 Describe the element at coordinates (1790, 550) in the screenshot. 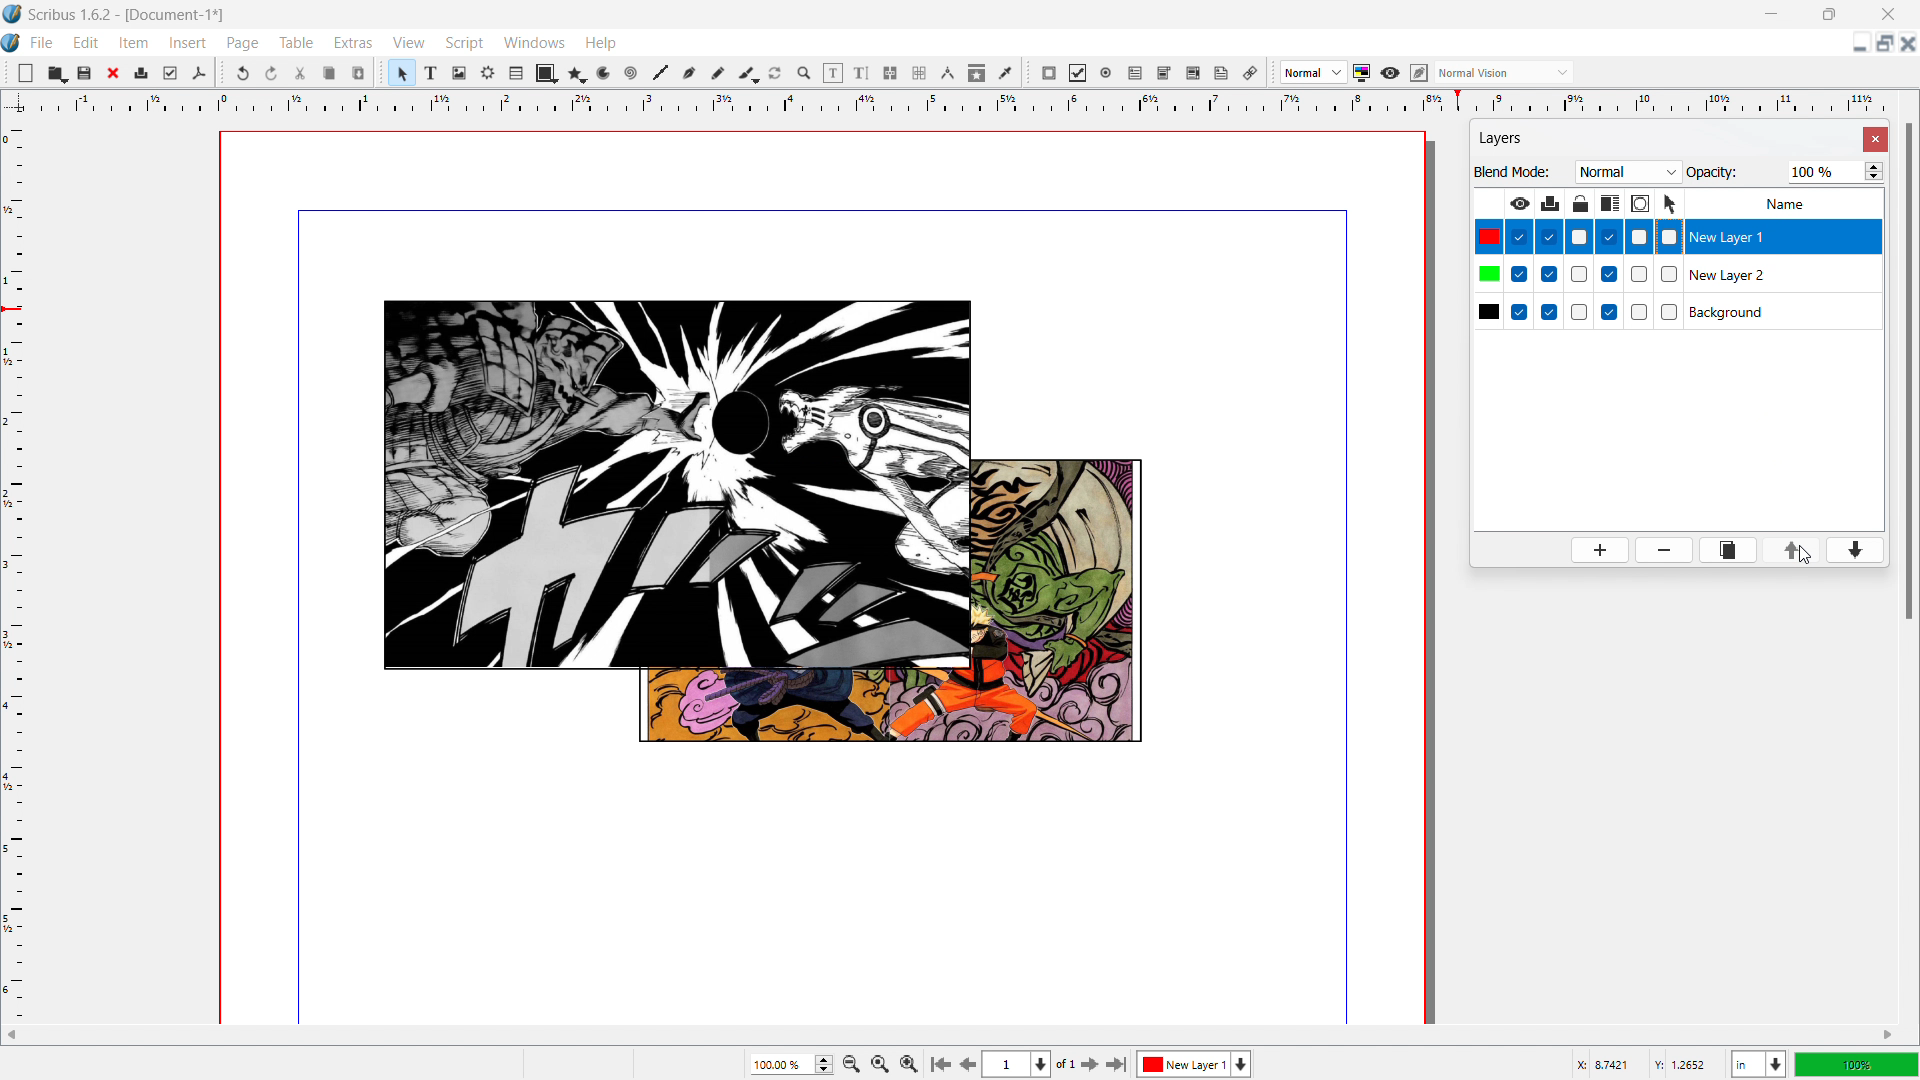

I see `move layer up` at that location.